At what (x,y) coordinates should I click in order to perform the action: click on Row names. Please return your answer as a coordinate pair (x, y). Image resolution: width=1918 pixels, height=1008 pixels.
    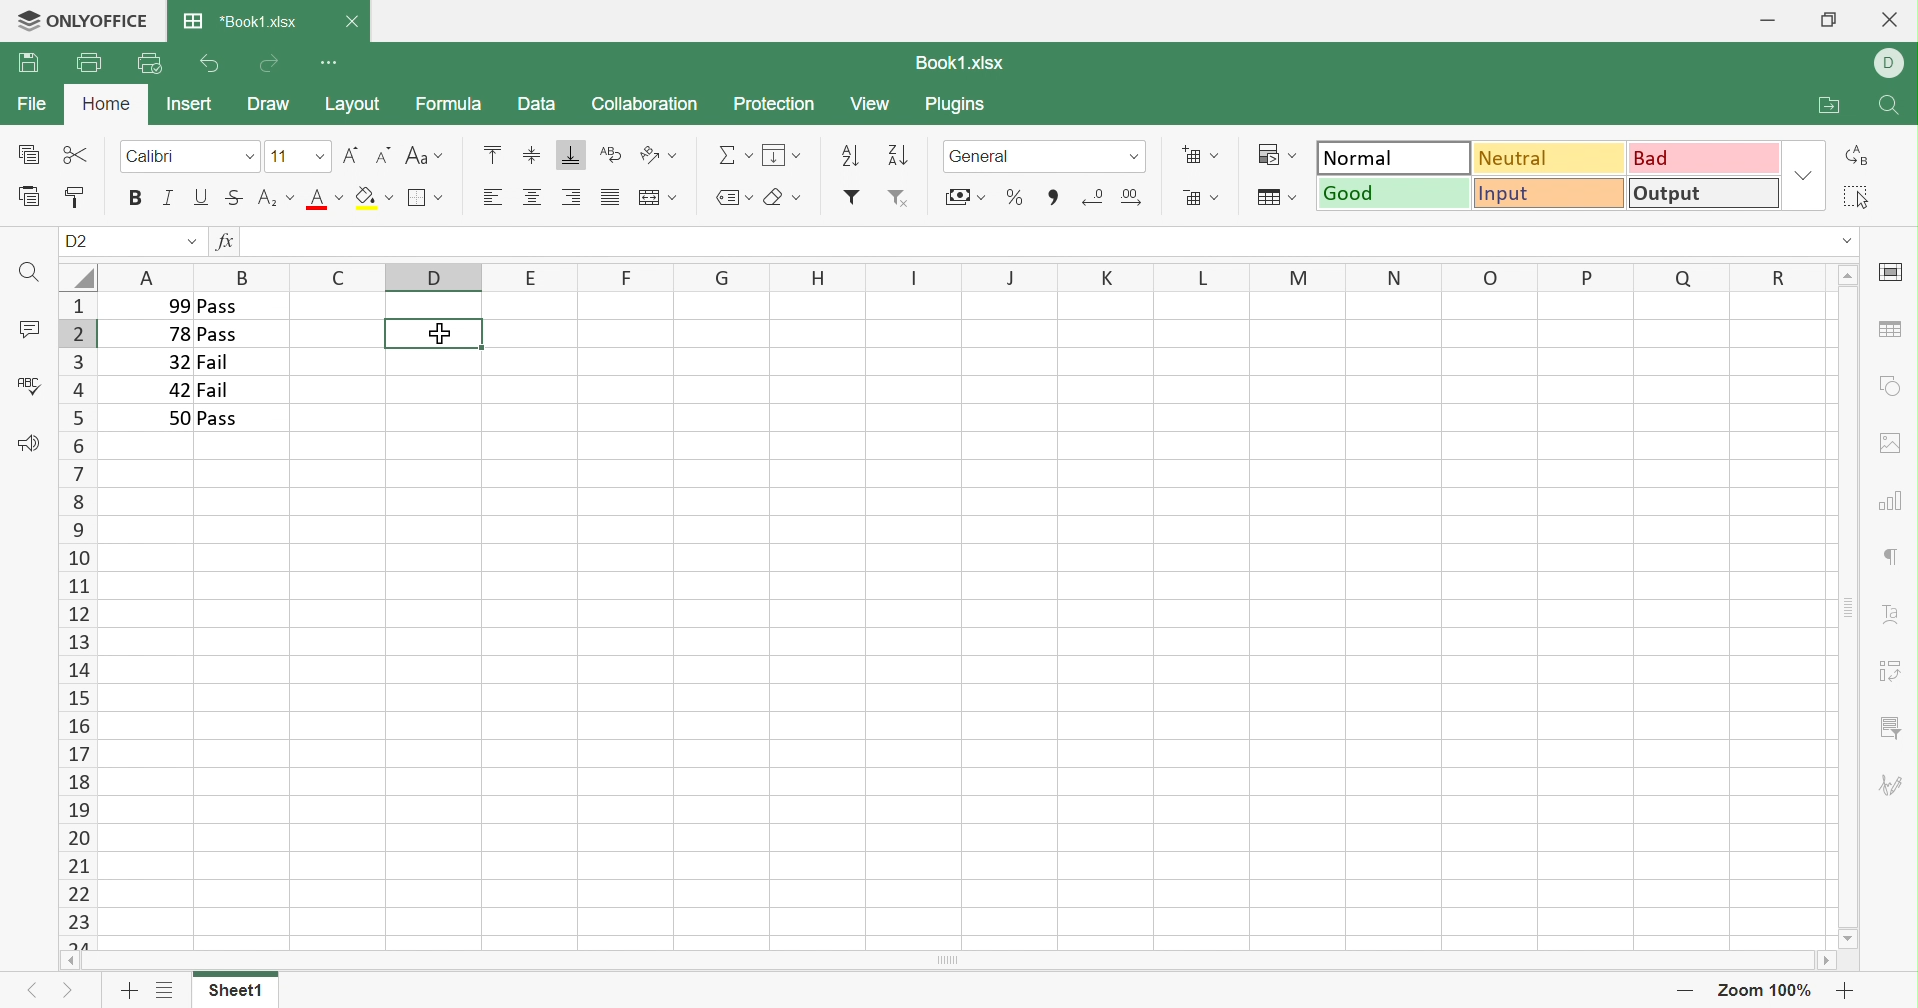
    Looking at the image, I should click on (76, 620).